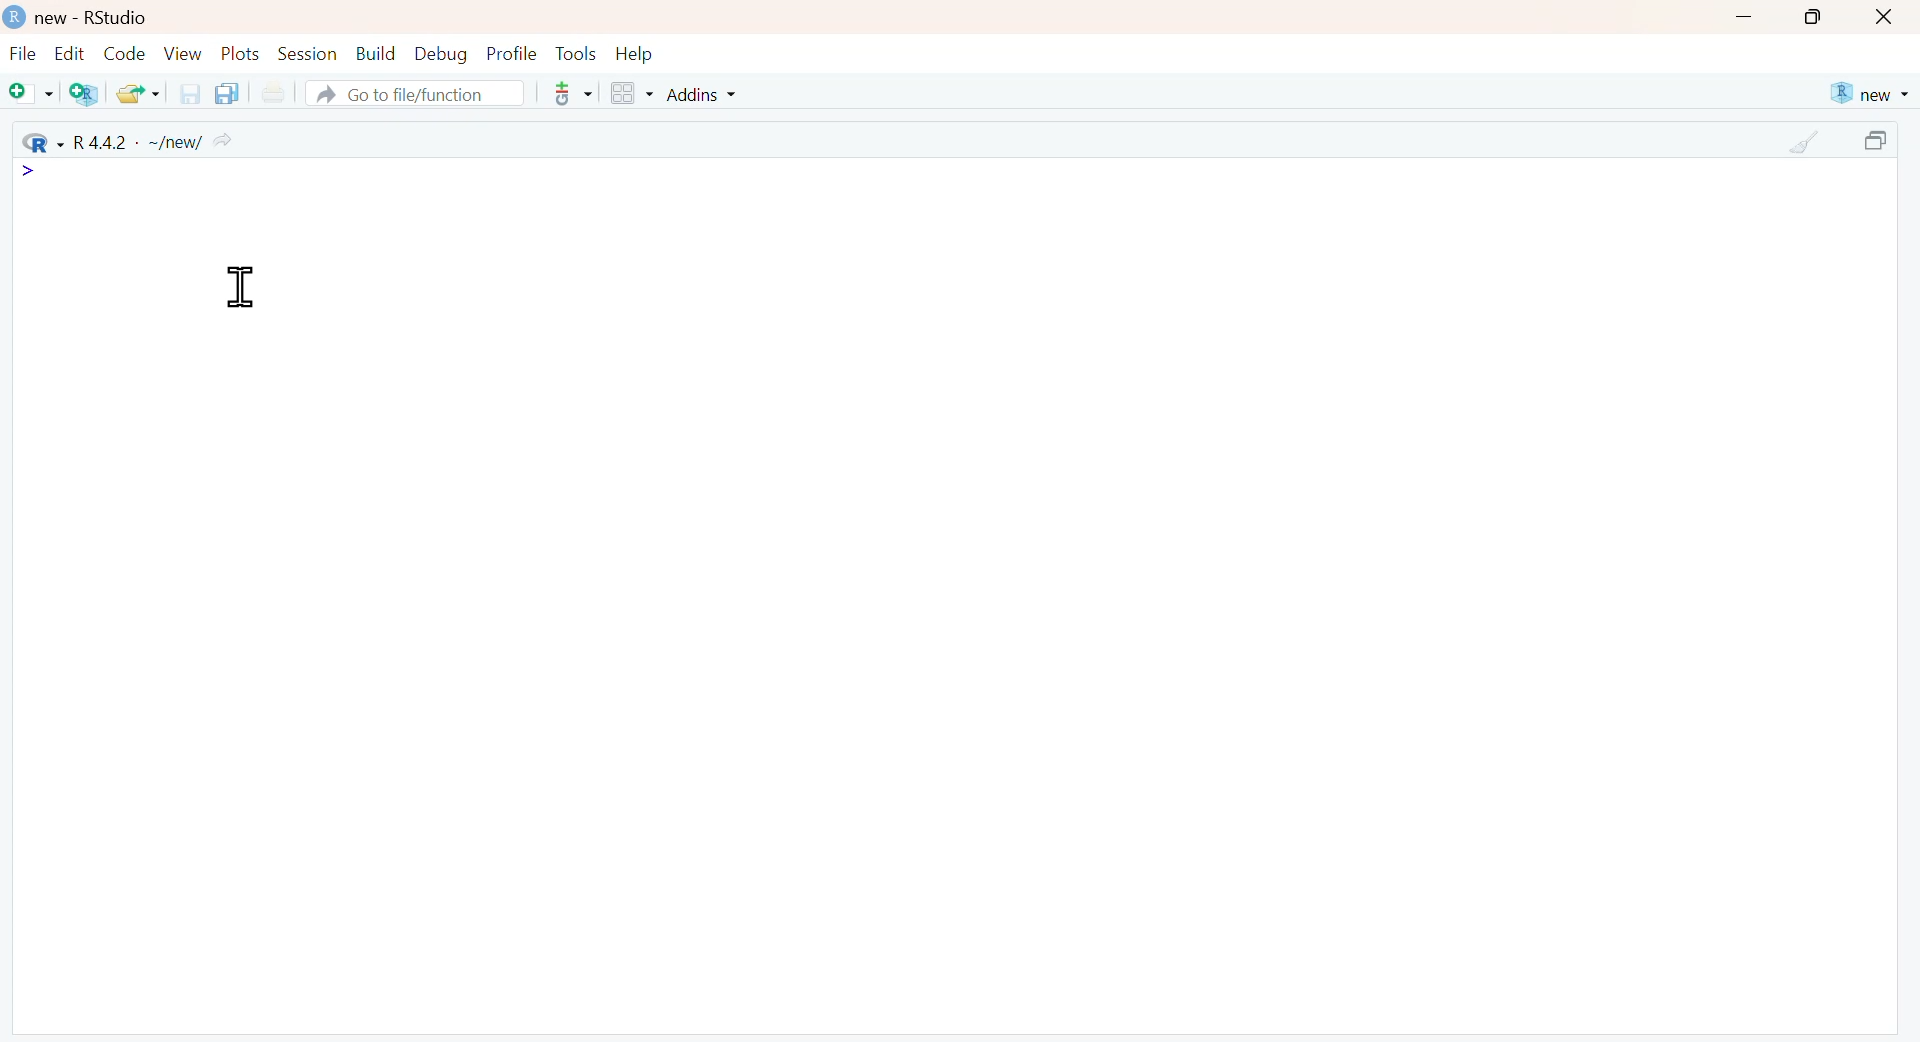 This screenshot has height=1042, width=1920. I want to click on Debug, so click(442, 56).